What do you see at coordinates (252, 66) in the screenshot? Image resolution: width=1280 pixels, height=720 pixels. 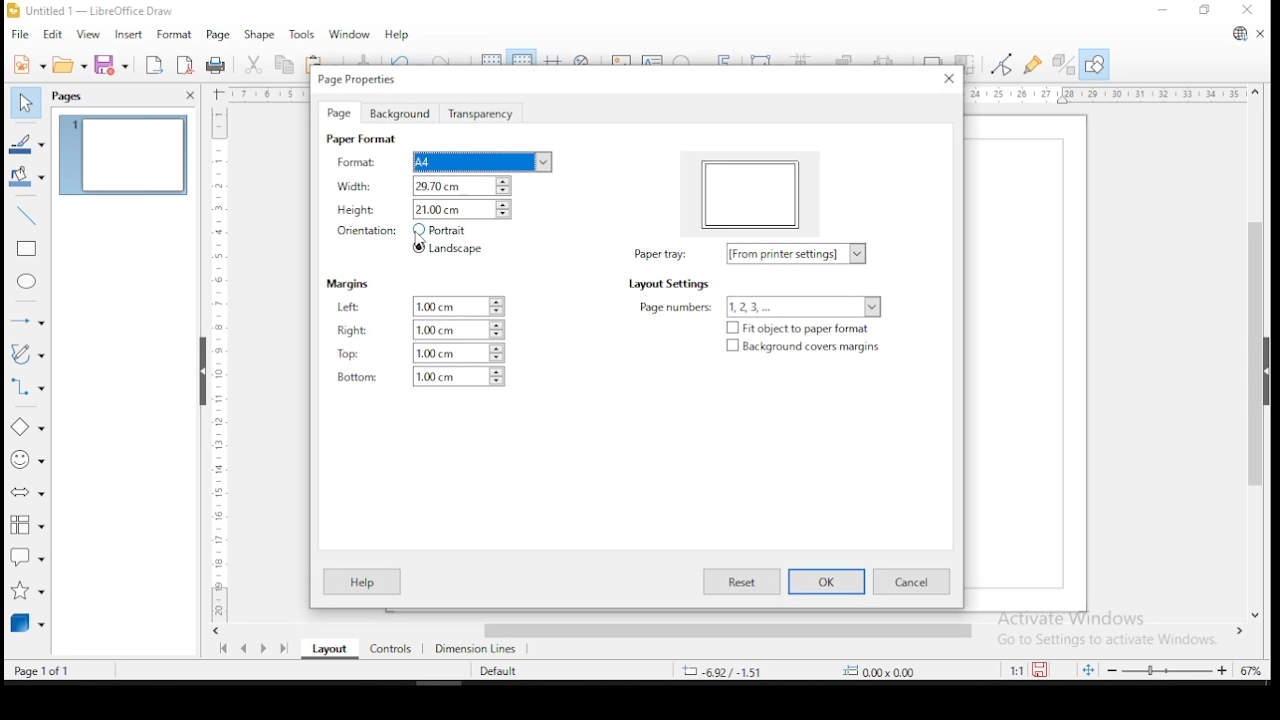 I see `cut` at bounding box center [252, 66].